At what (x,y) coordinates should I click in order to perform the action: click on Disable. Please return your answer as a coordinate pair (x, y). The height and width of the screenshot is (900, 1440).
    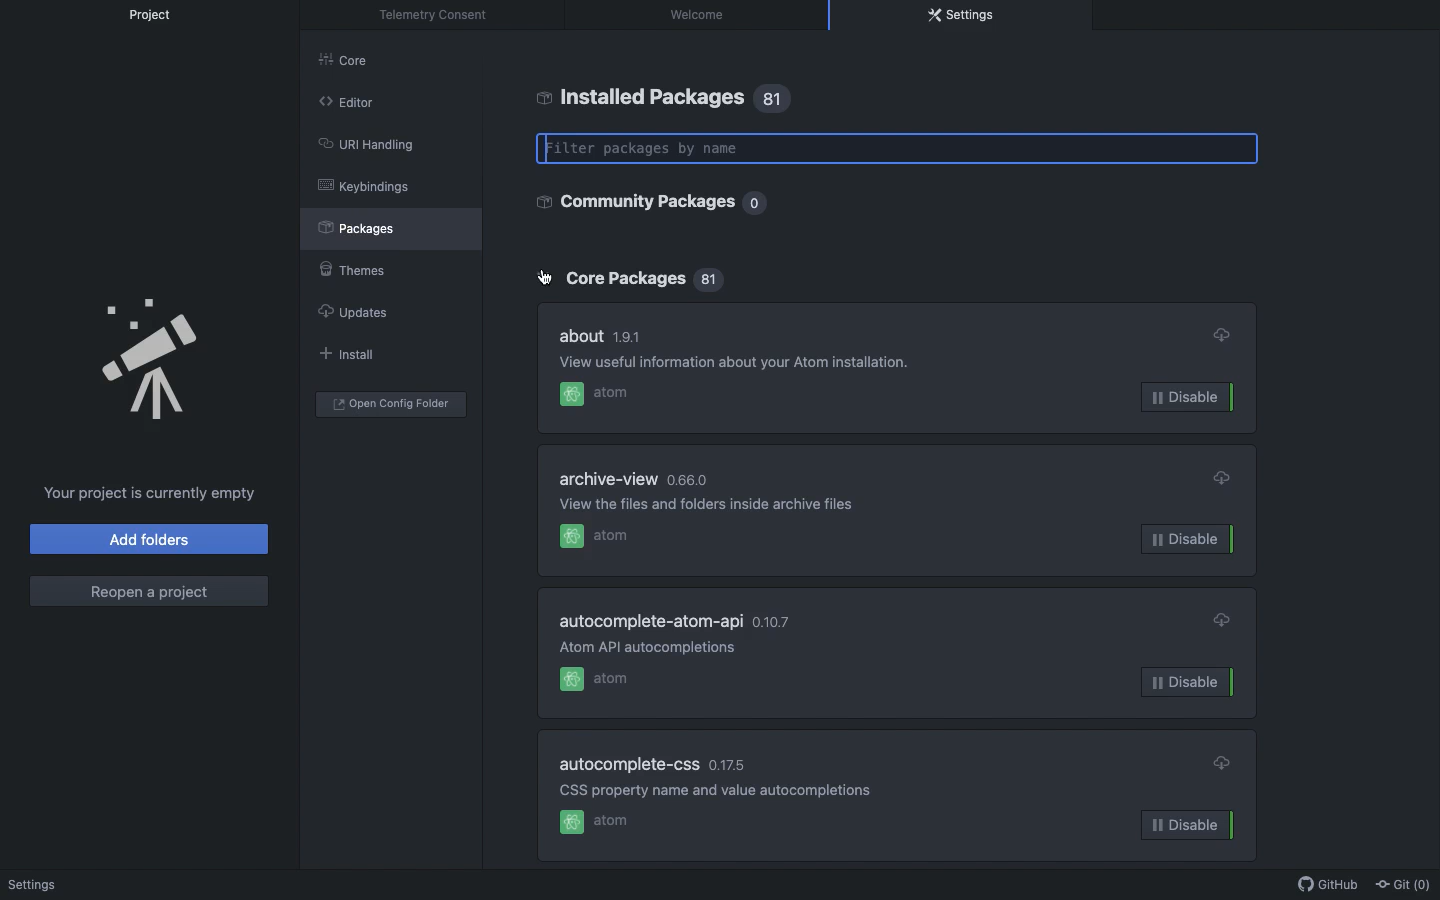
    Looking at the image, I should click on (1188, 681).